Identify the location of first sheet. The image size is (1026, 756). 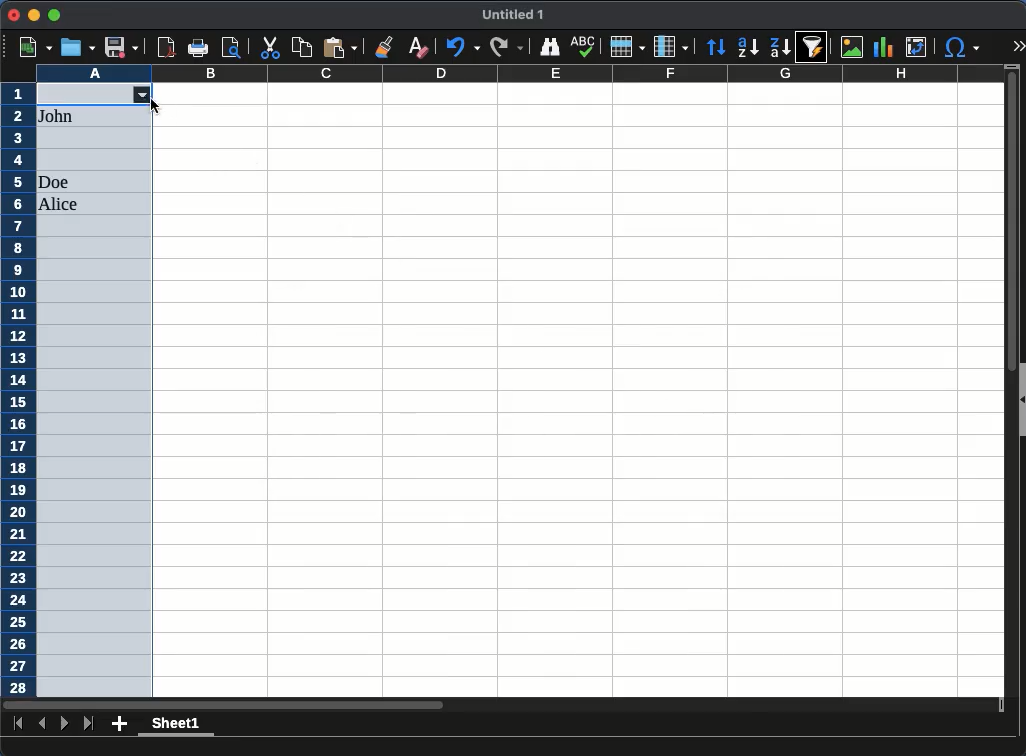
(17, 722).